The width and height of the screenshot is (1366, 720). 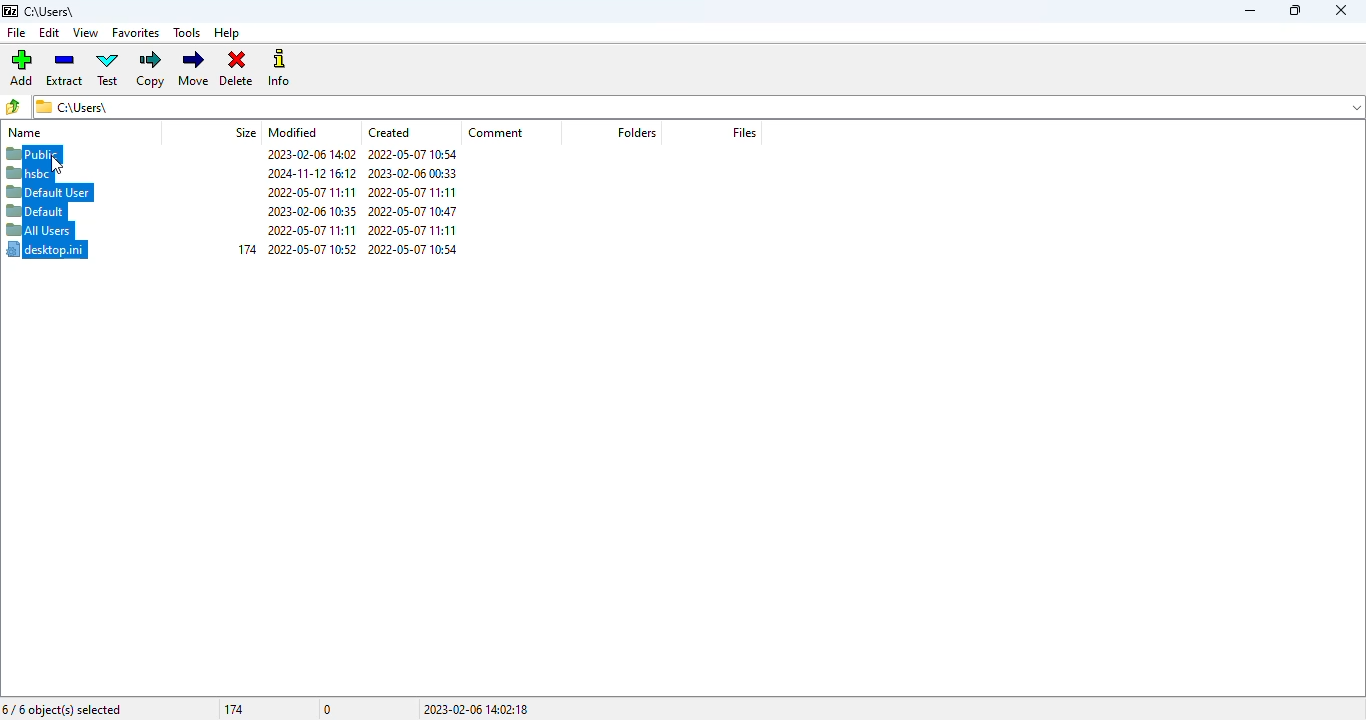 I want to click on c:\users\, so click(x=64, y=13).